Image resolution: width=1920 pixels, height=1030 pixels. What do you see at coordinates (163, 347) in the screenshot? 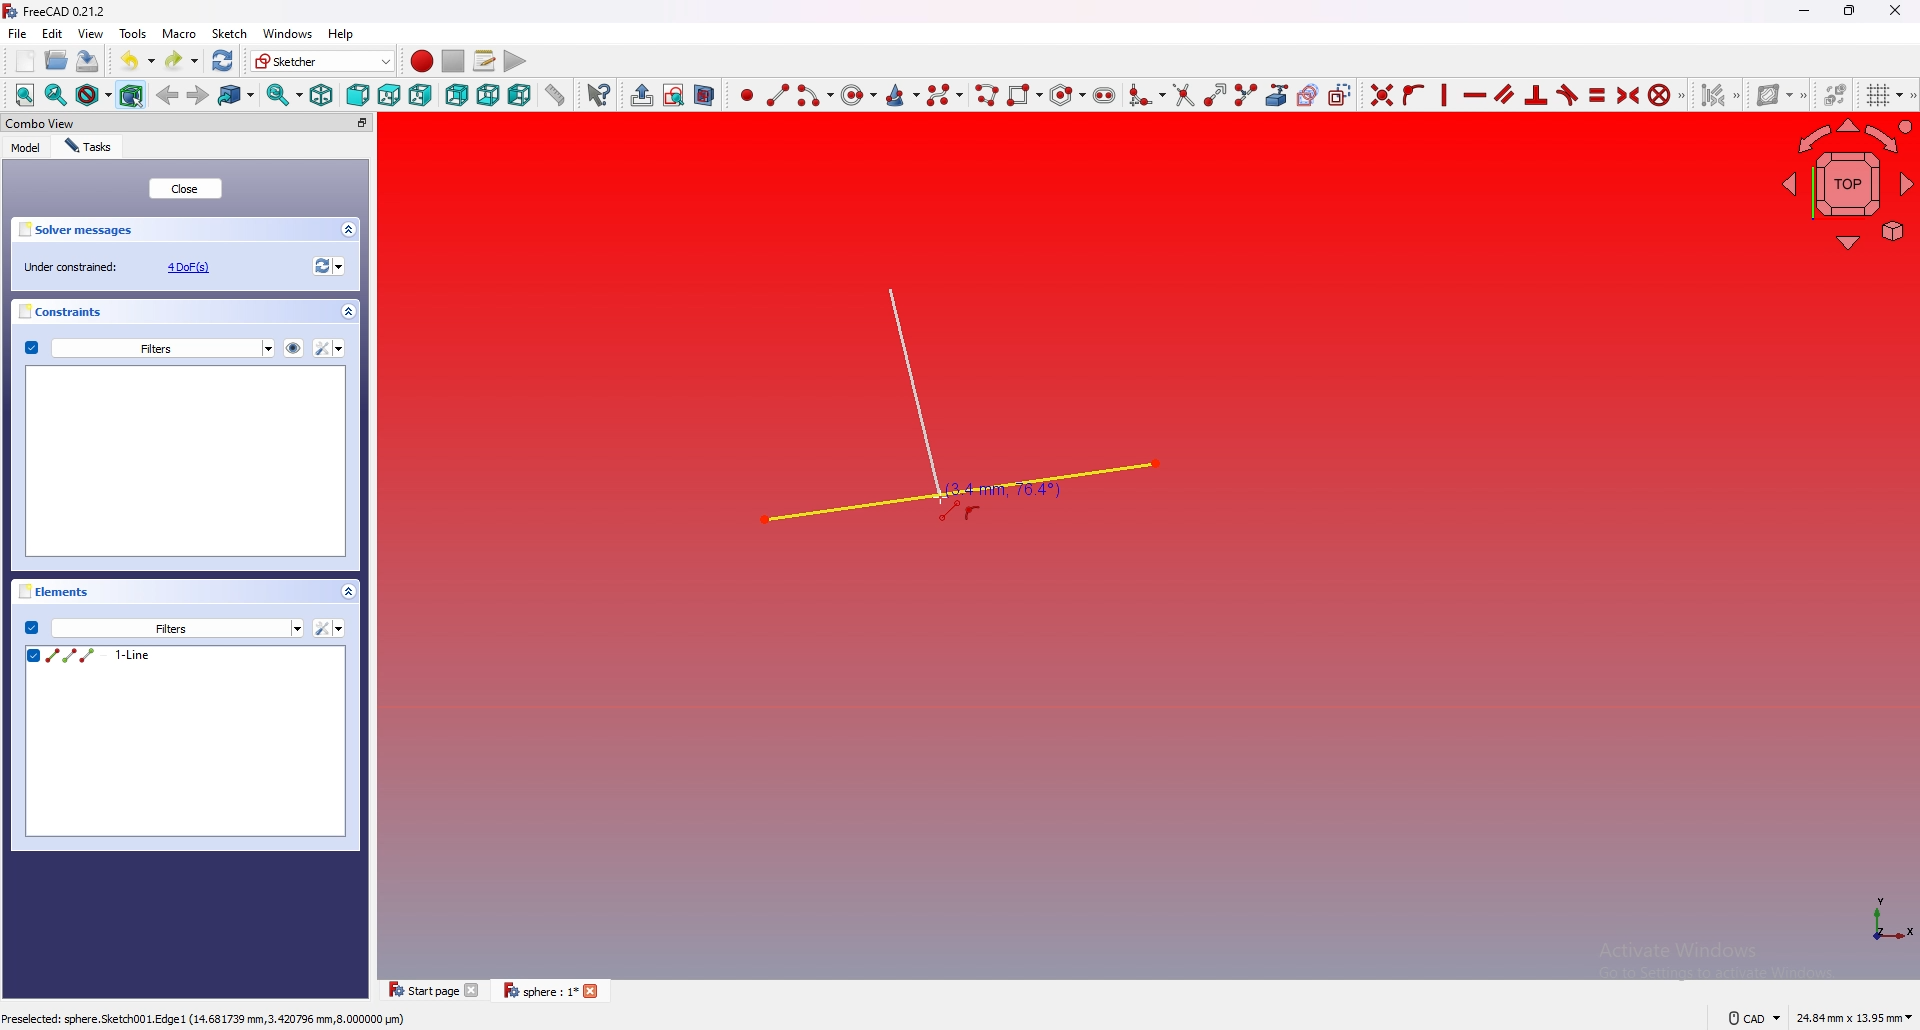
I see `Filters` at bounding box center [163, 347].